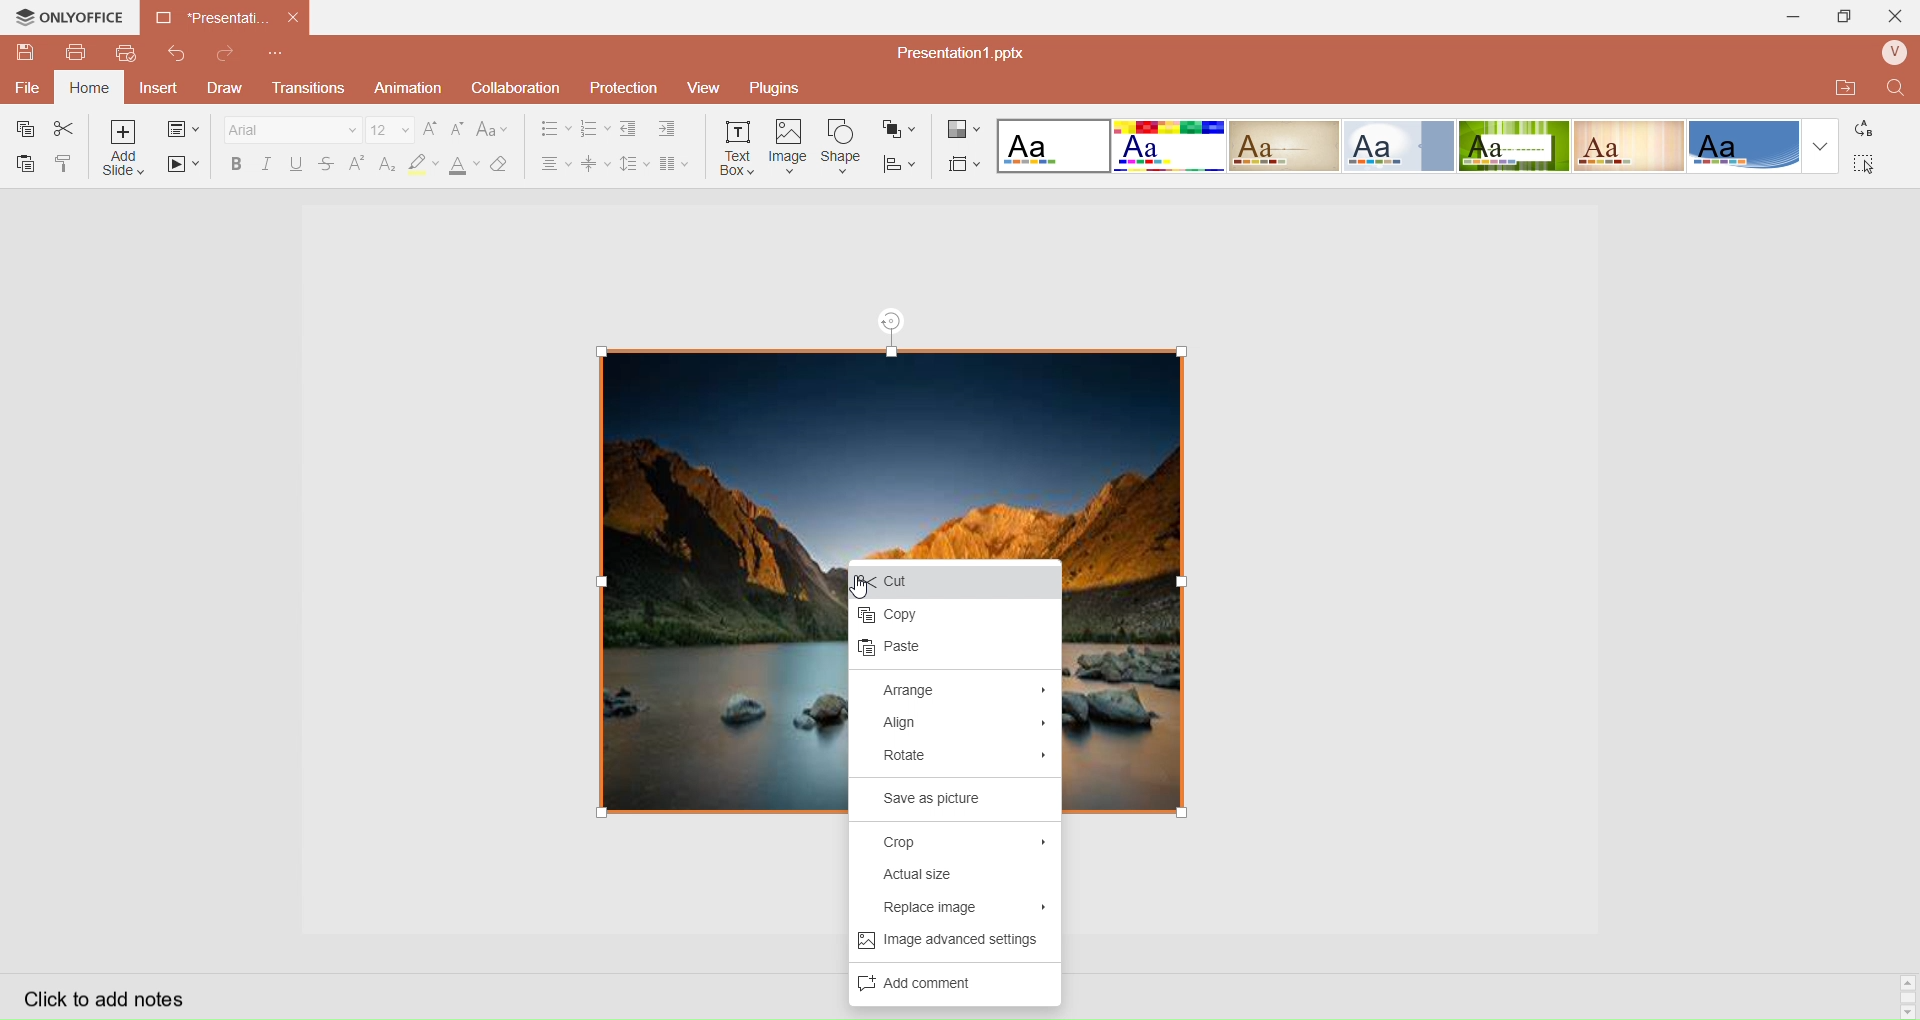 The image size is (1920, 1020). I want to click on Decrease Font Size, so click(458, 130).